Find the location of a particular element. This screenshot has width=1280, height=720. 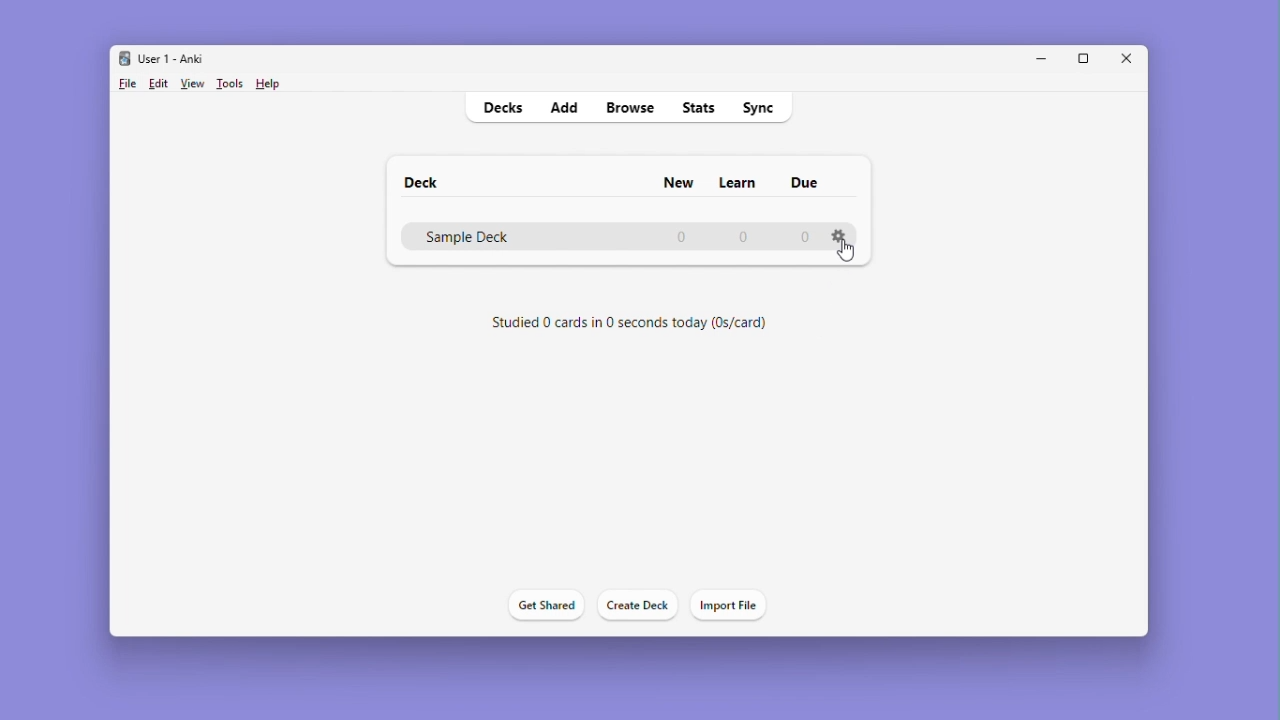

Help  is located at coordinates (265, 85).